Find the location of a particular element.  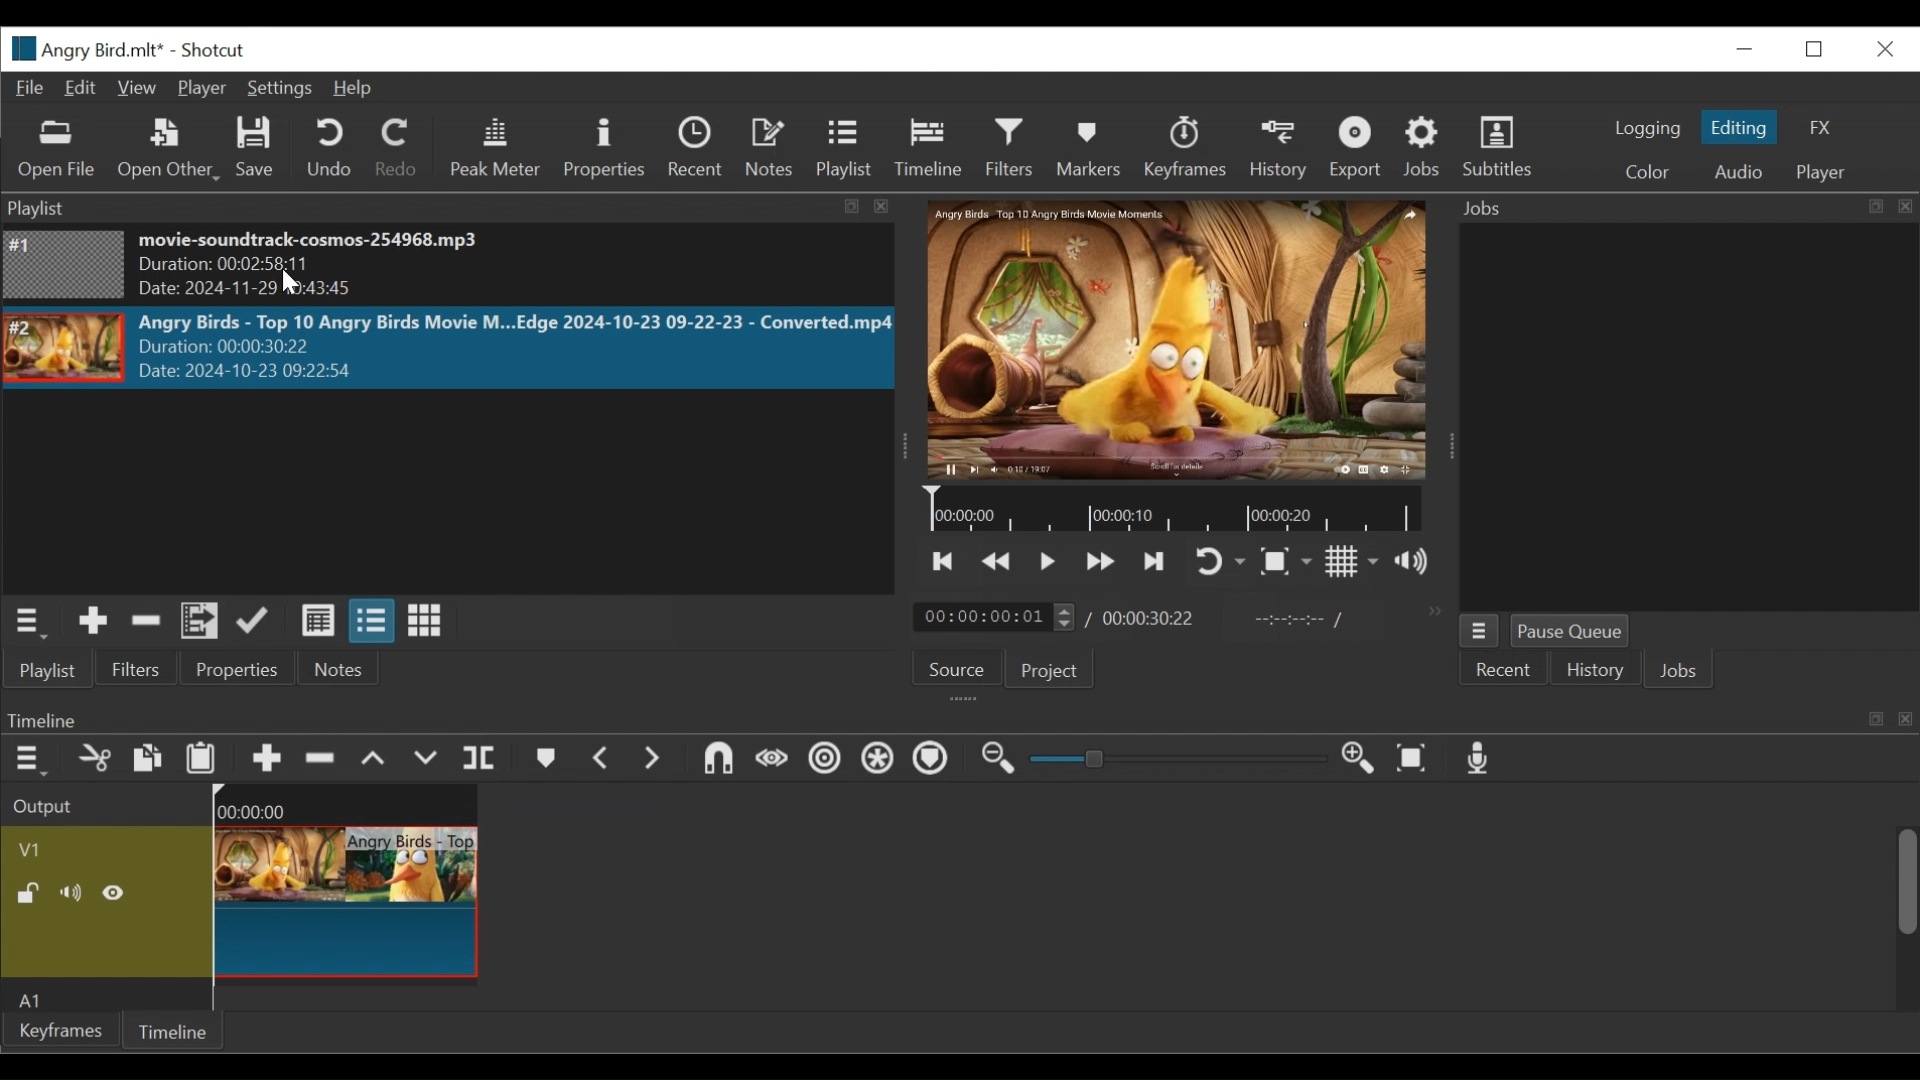

Jobs is located at coordinates (1682, 670).